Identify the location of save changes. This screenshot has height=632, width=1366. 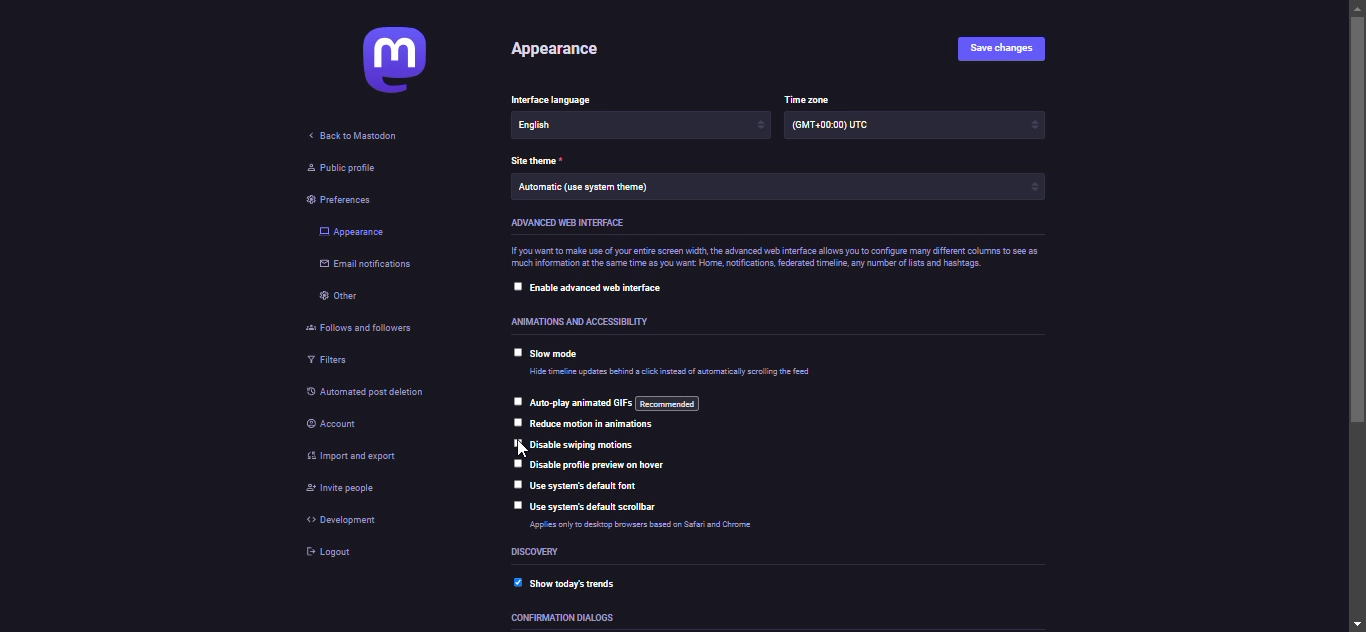
(1005, 45).